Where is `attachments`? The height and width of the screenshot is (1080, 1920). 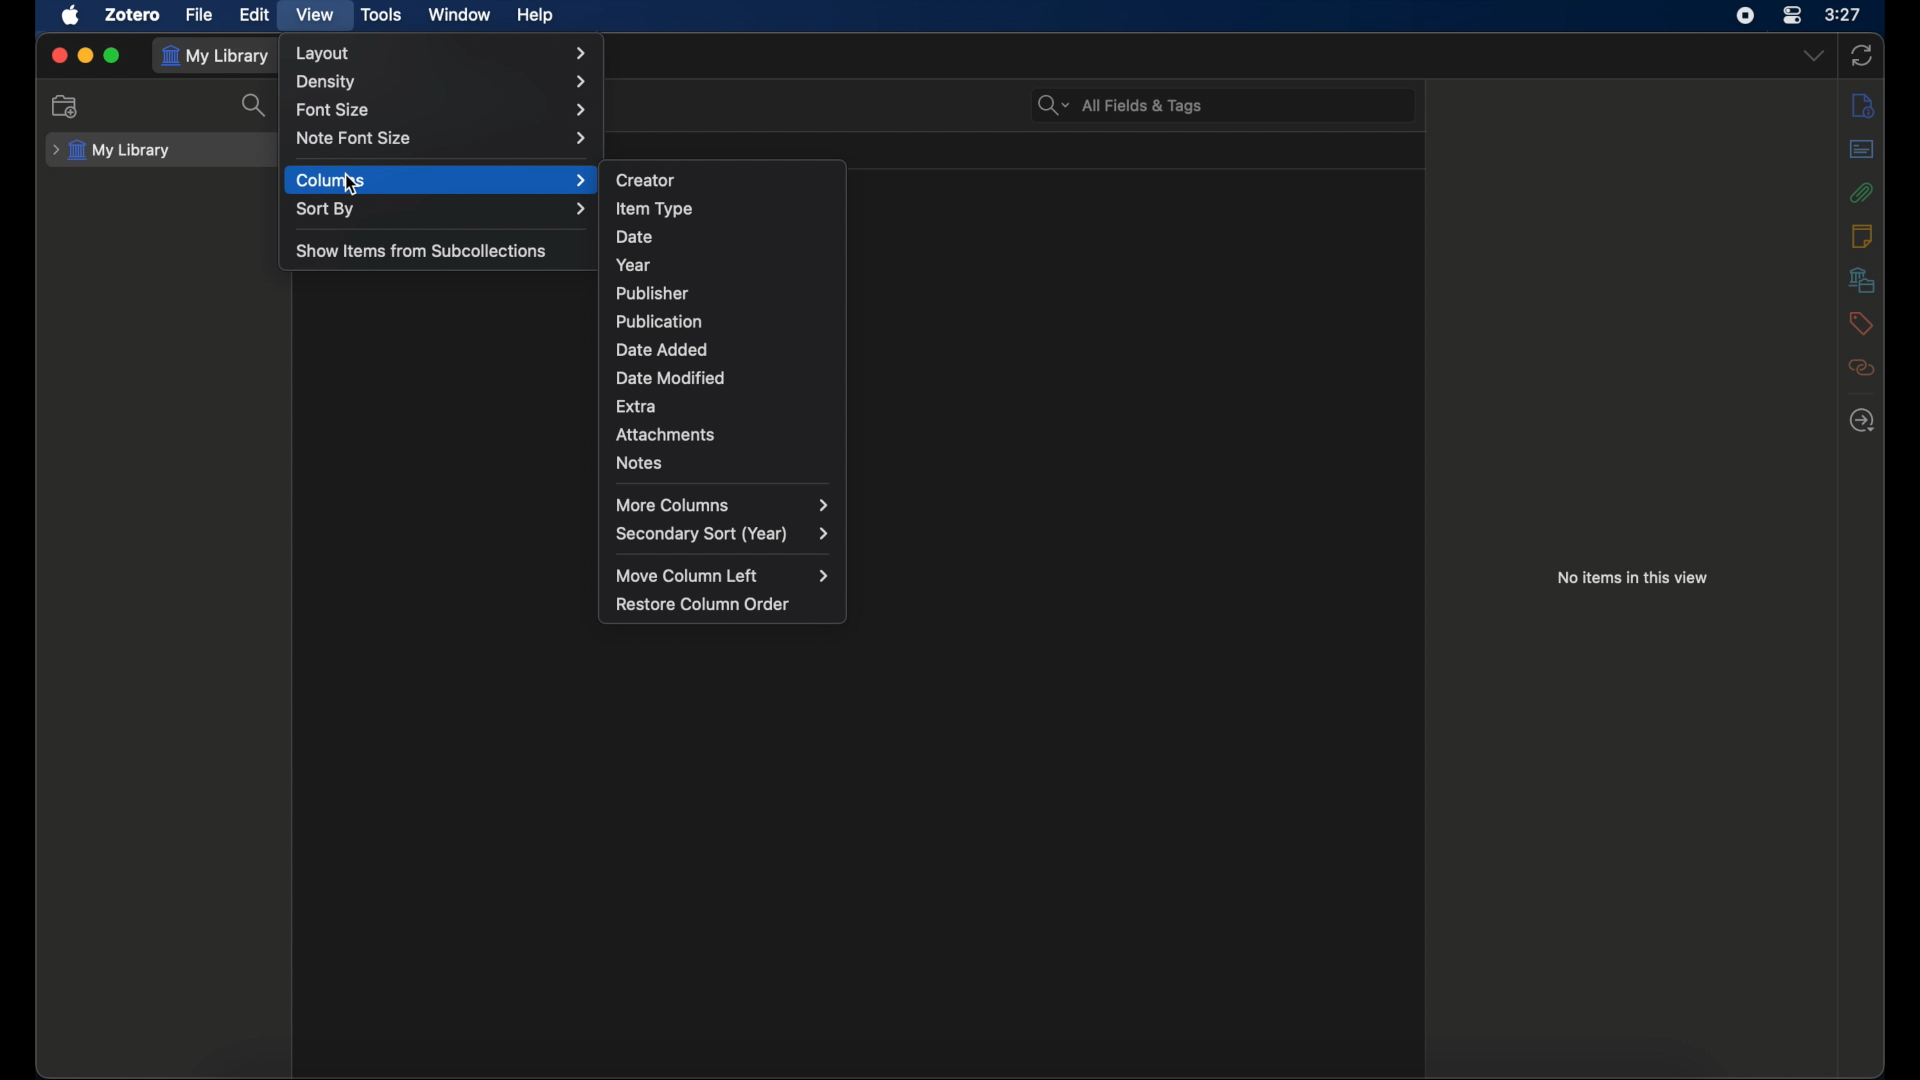 attachments is located at coordinates (1860, 192).